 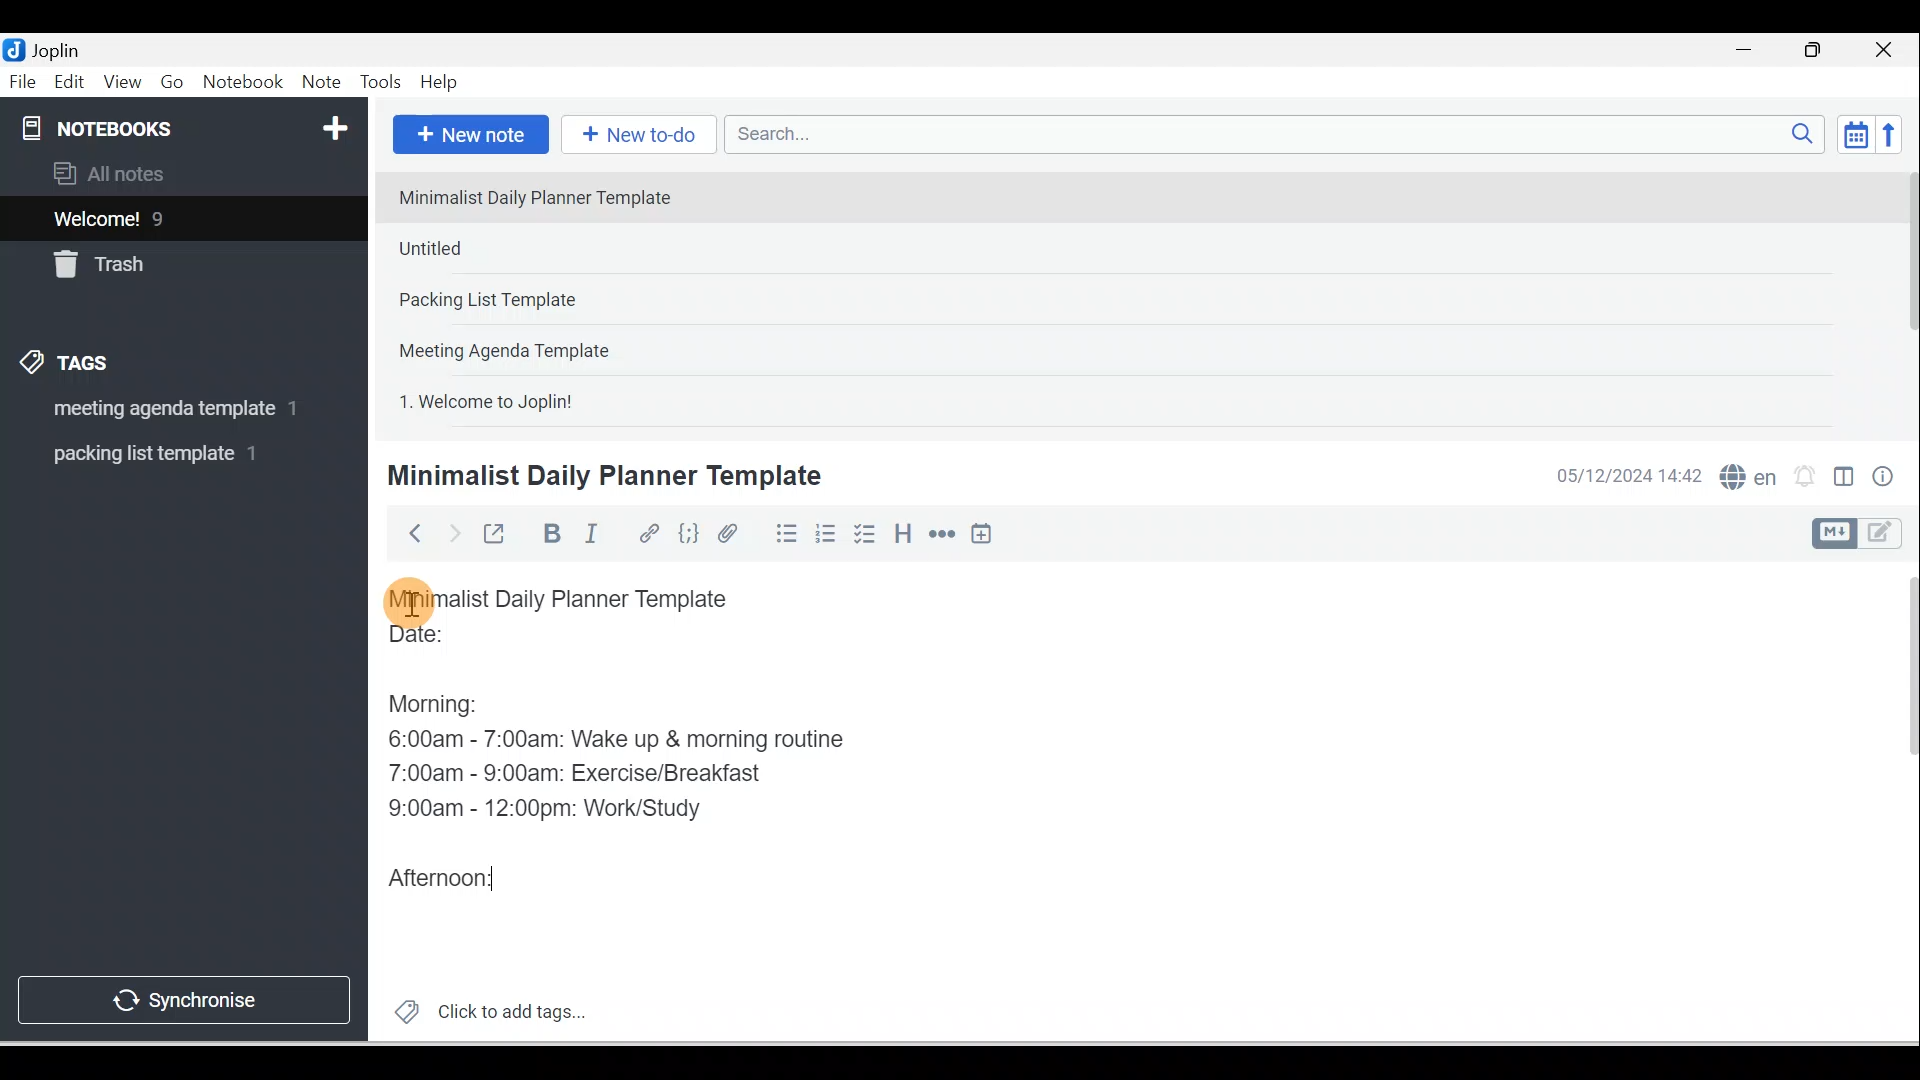 I want to click on Date & time, so click(x=1625, y=476).